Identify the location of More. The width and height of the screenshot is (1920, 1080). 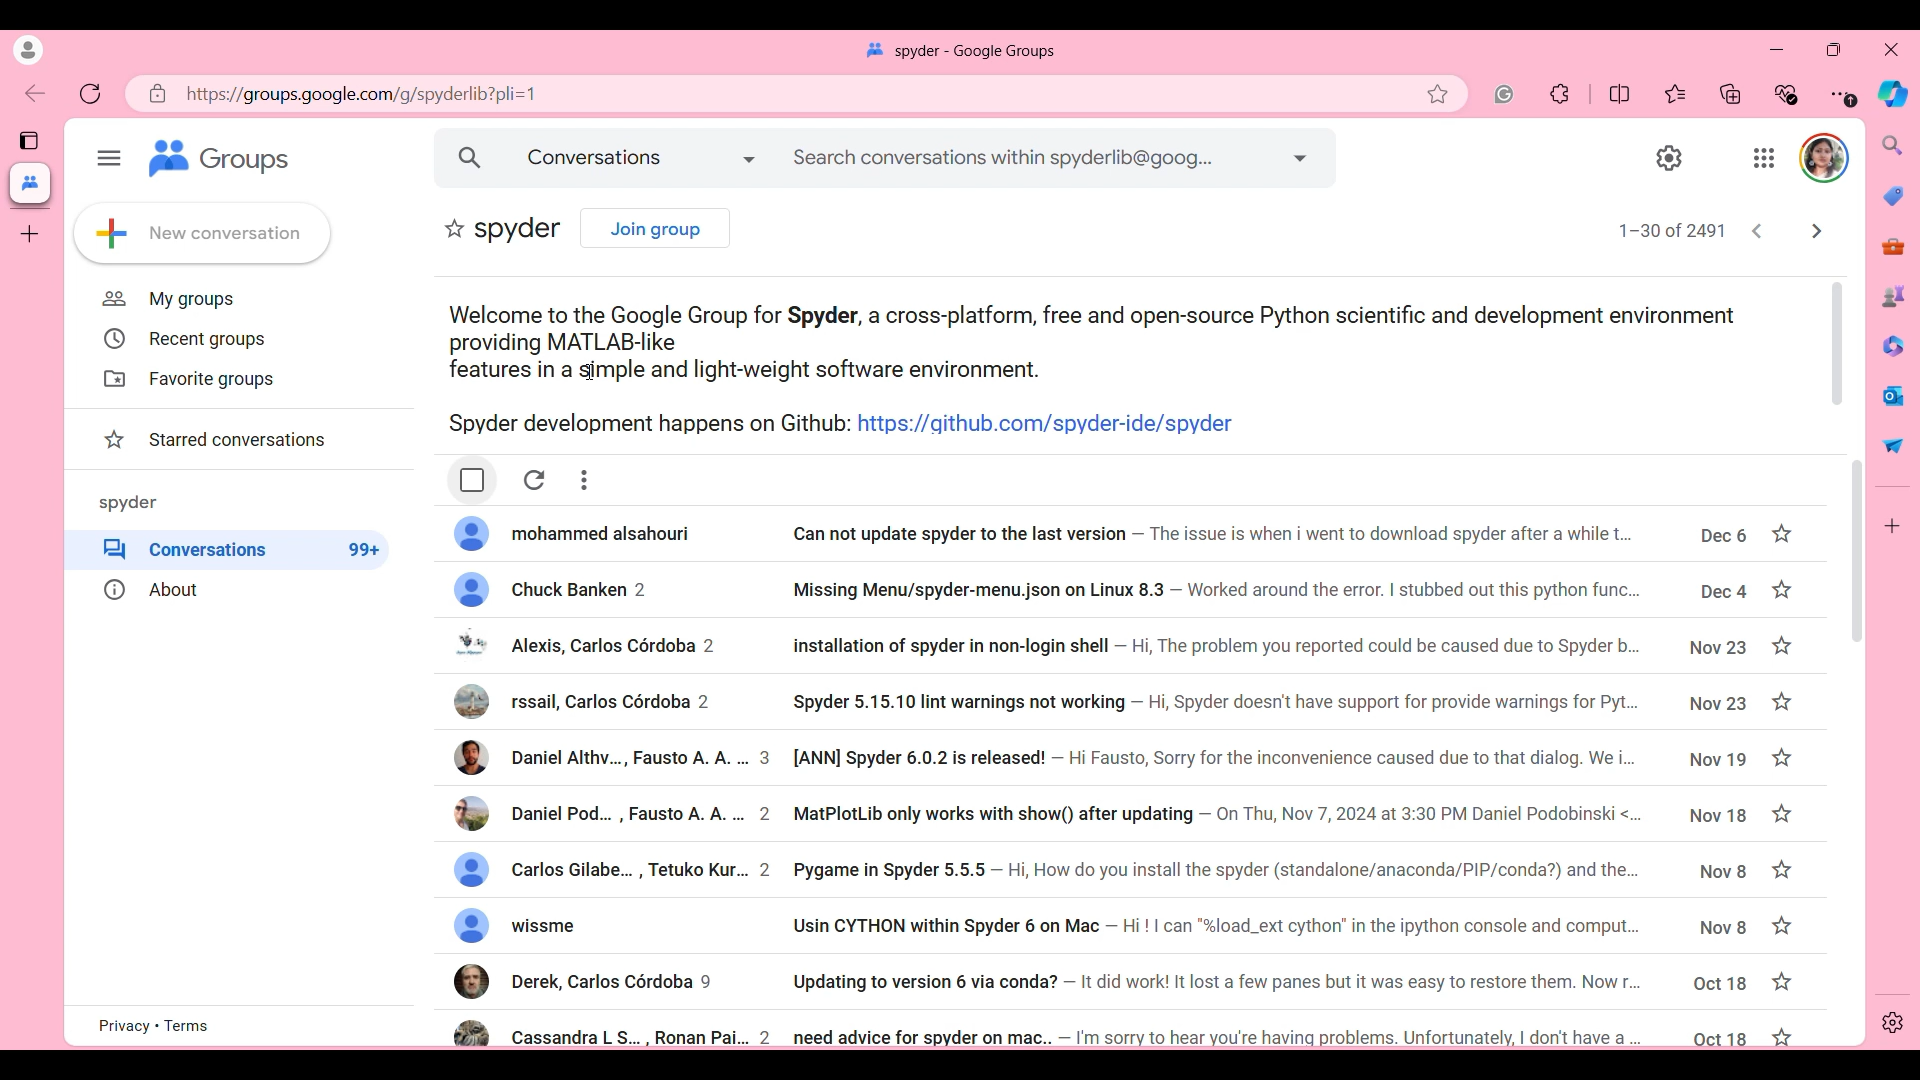
(584, 481).